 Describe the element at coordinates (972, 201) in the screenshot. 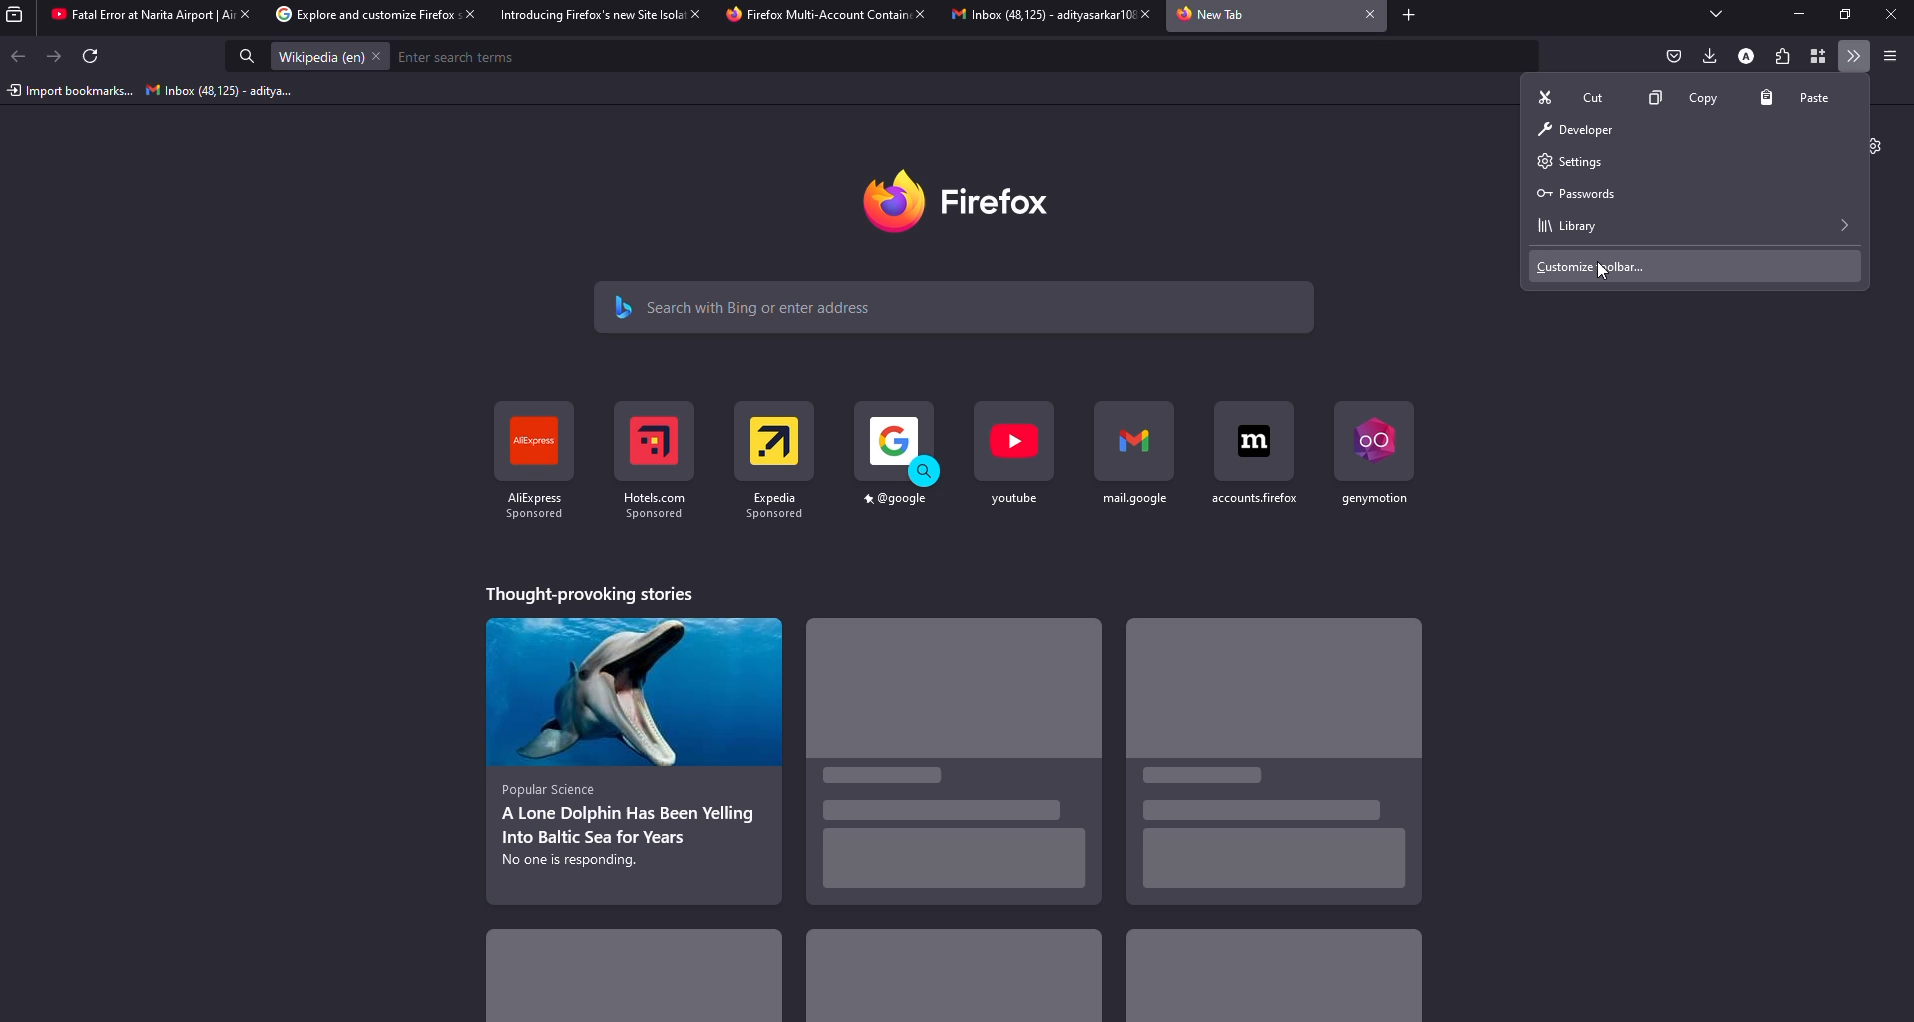

I see `firefox` at that location.